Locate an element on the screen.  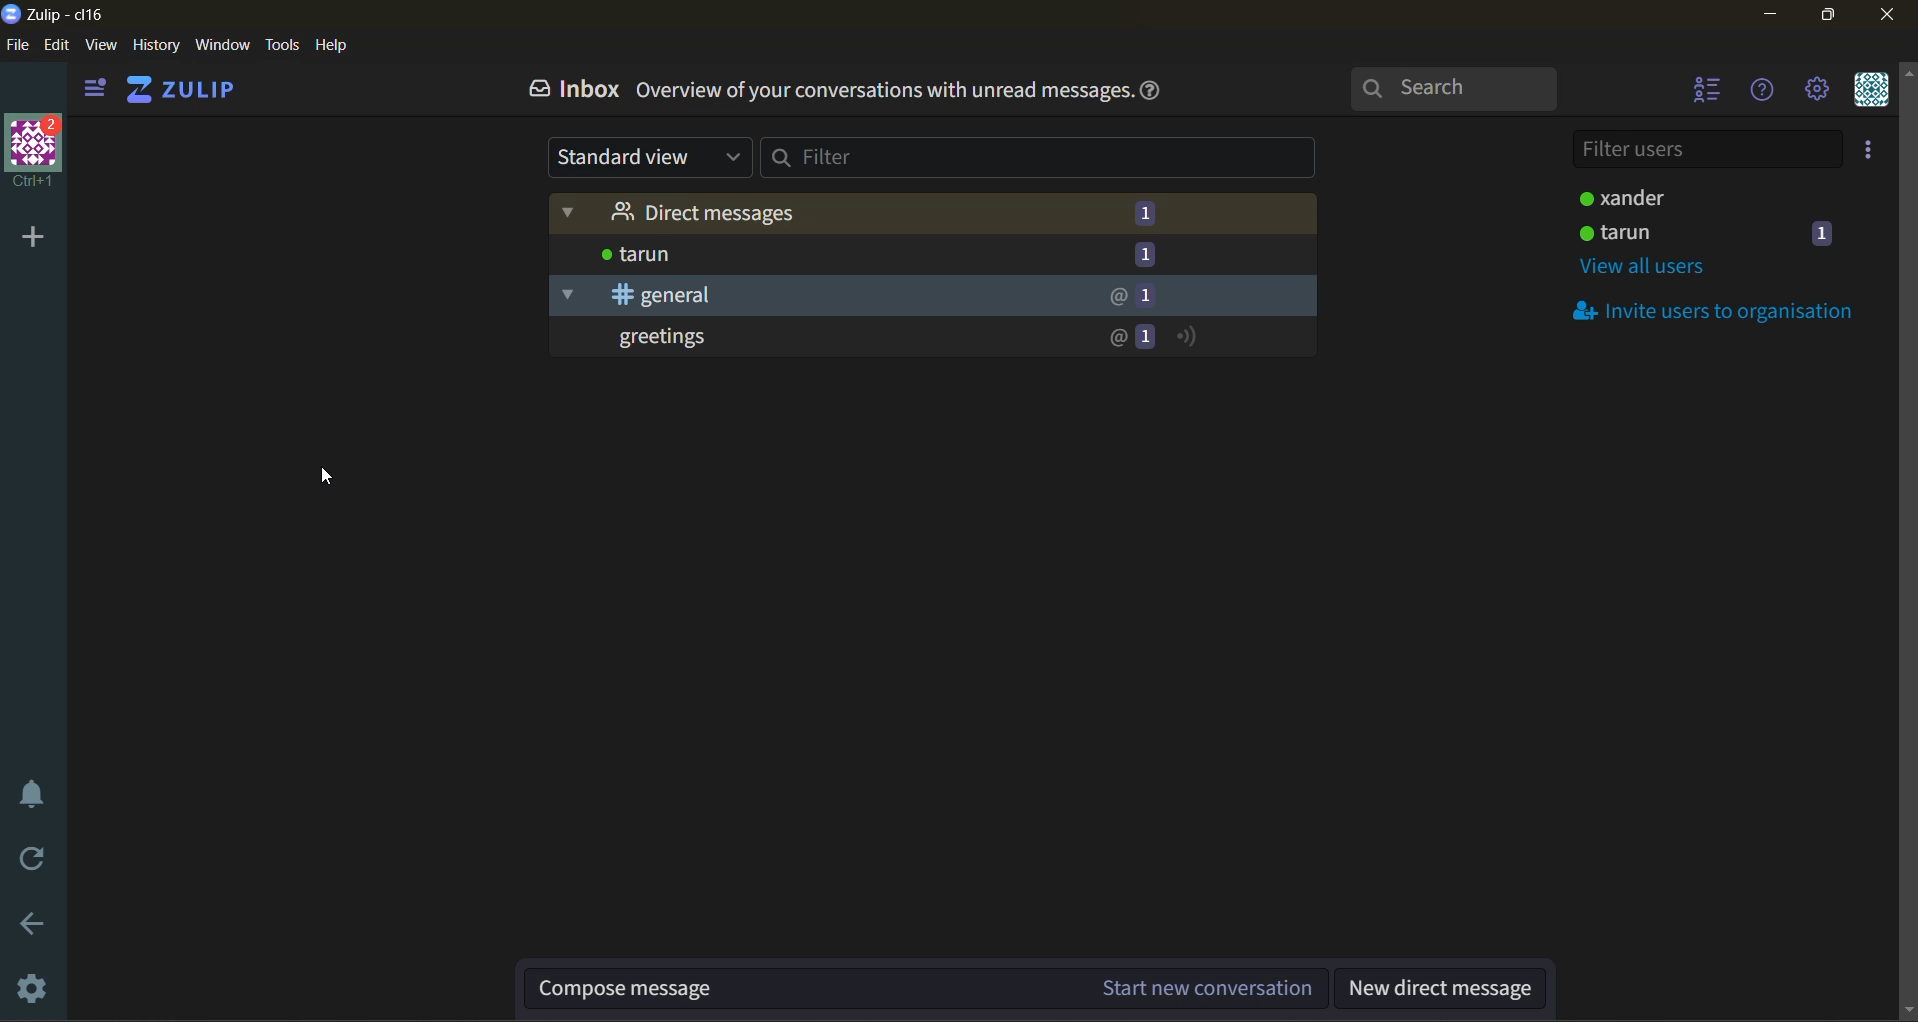
history is located at coordinates (154, 47).